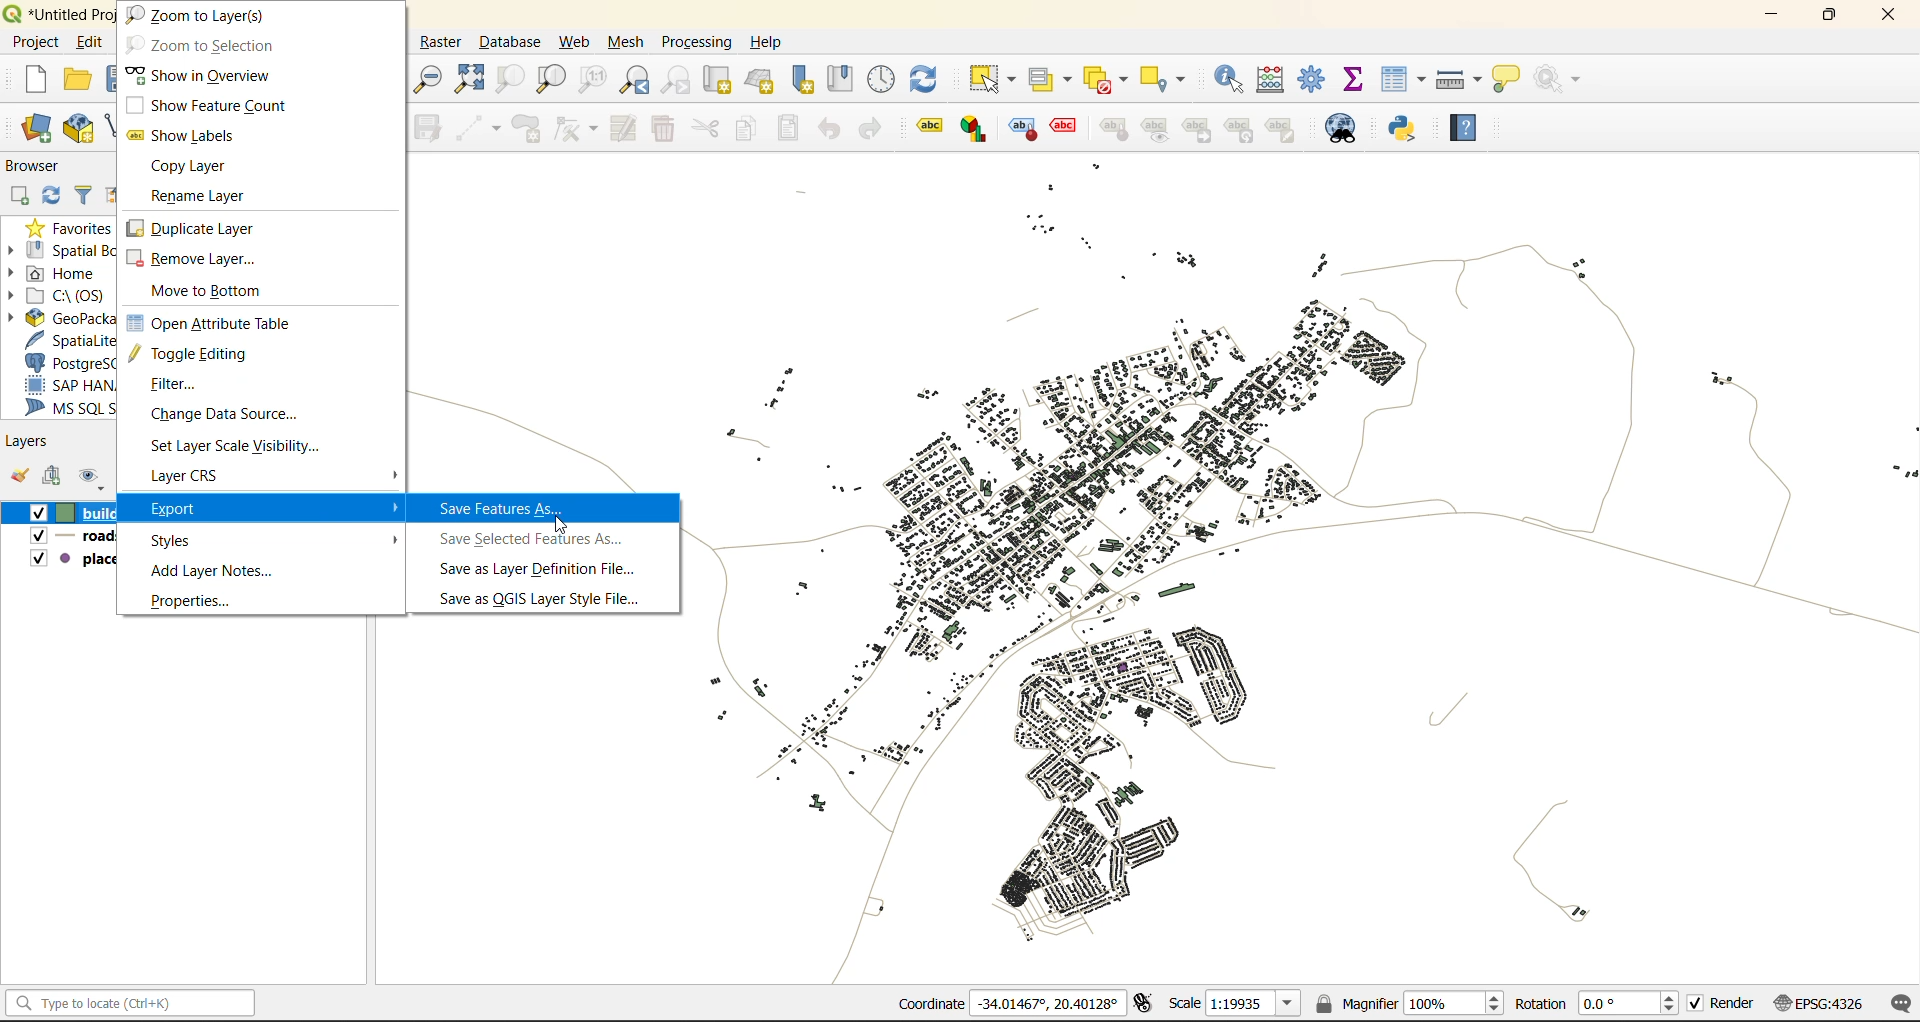 Image resolution: width=1920 pixels, height=1022 pixels. What do you see at coordinates (1272, 82) in the screenshot?
I see `calculator` at bounding box center [1272, 82].